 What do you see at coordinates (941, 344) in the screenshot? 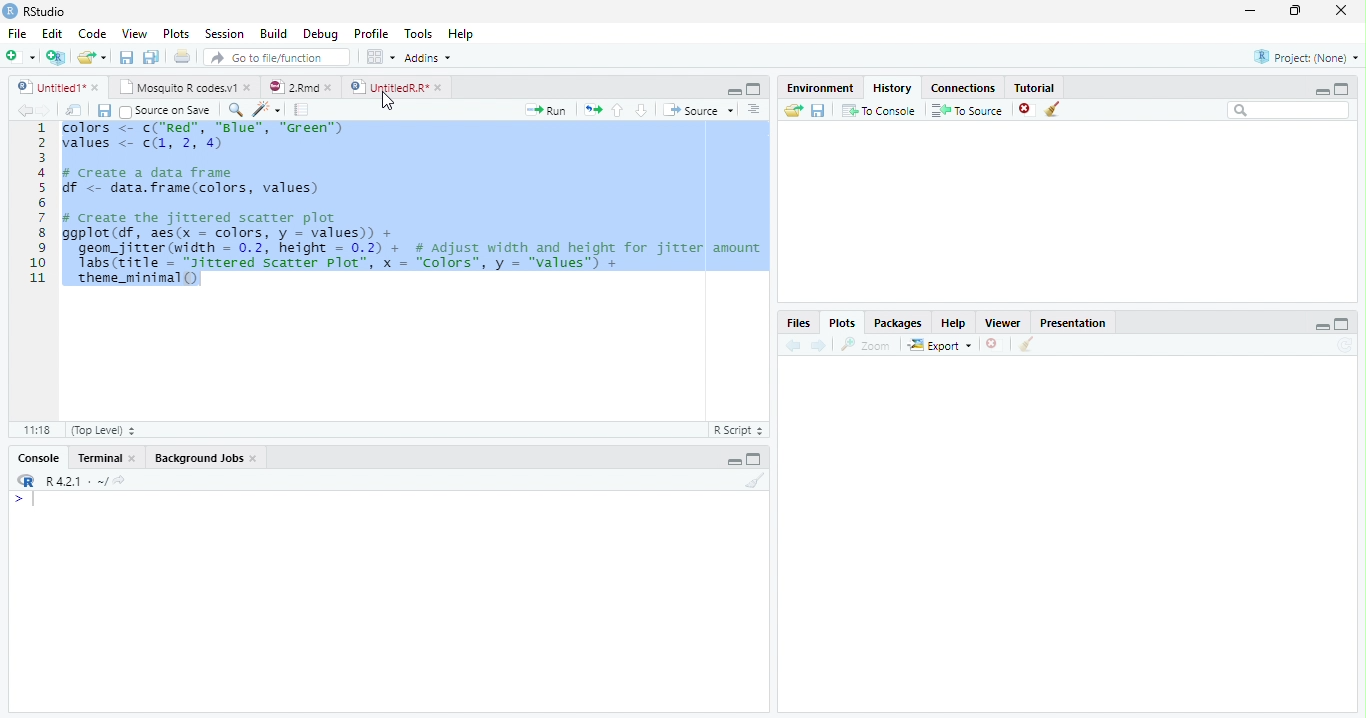
I see `Export` at bounding box center [941, 344].